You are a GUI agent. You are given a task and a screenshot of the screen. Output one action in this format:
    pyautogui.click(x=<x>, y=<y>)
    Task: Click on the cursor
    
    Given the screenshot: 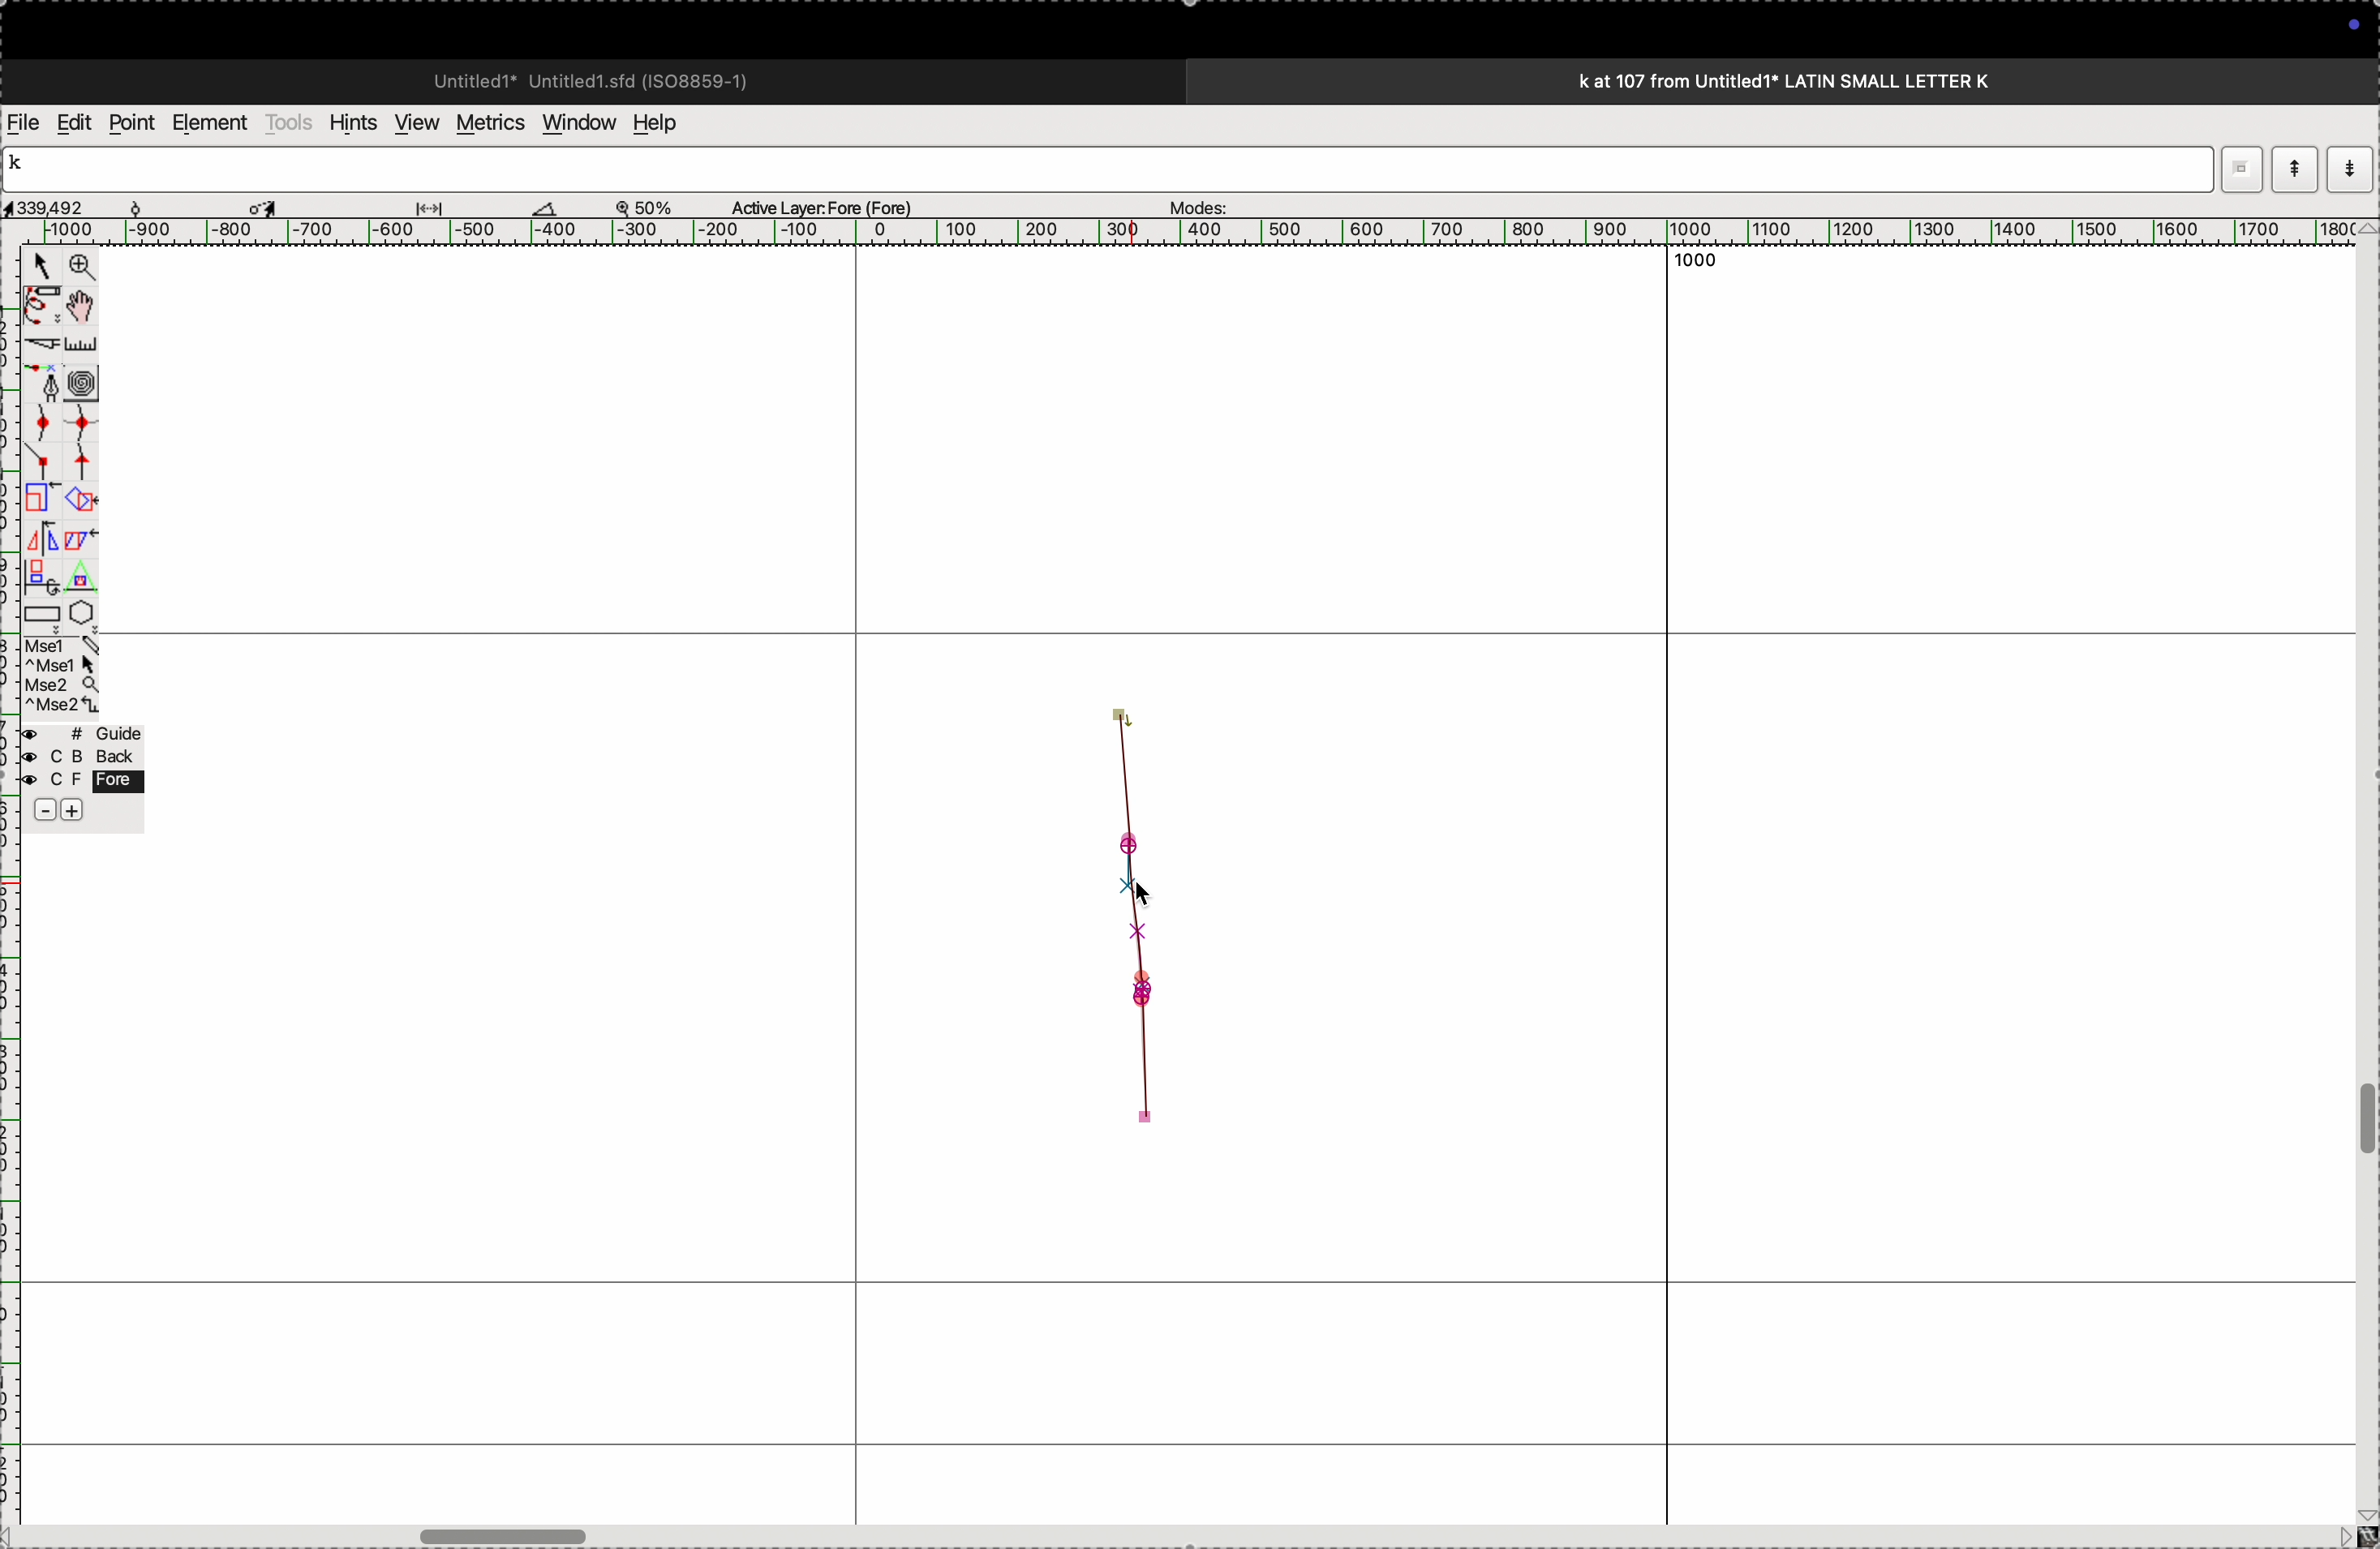 What is the action you would take?
    pyautogui.click(x=41, y=269)
    